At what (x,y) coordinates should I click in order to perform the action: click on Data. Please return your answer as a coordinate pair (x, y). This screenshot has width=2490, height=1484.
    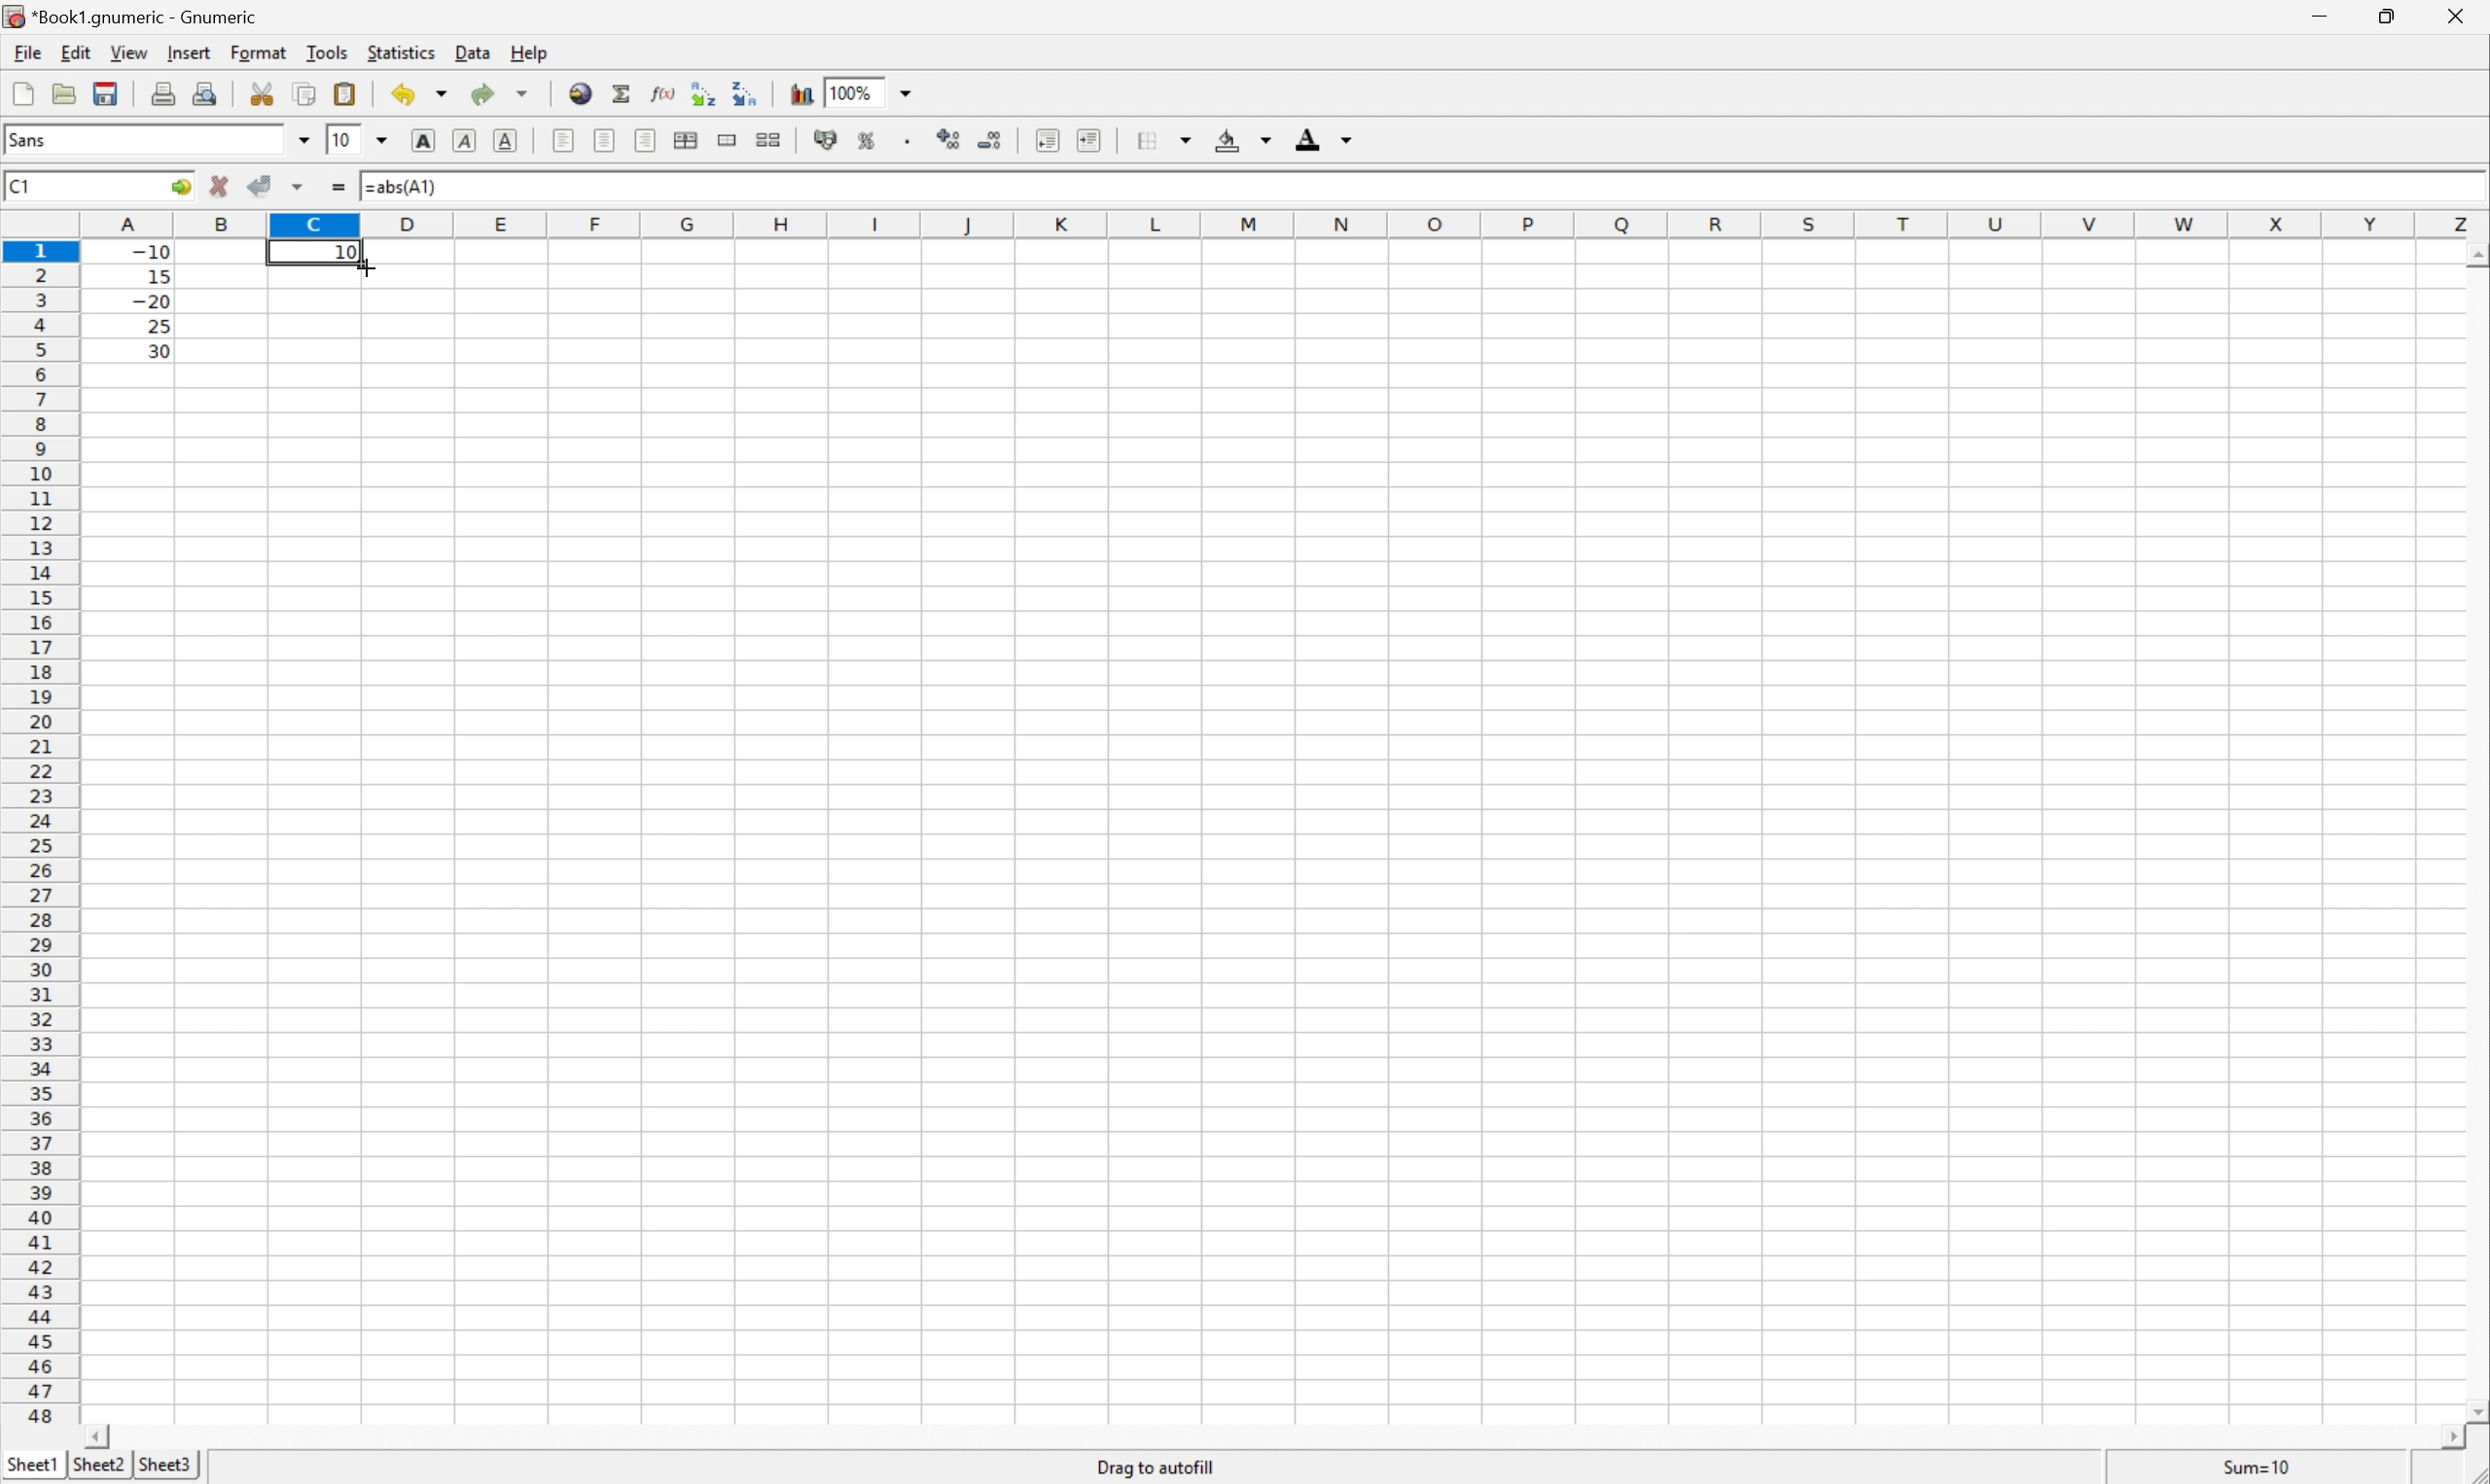
    Looking at the image, I should click on (478, 54).